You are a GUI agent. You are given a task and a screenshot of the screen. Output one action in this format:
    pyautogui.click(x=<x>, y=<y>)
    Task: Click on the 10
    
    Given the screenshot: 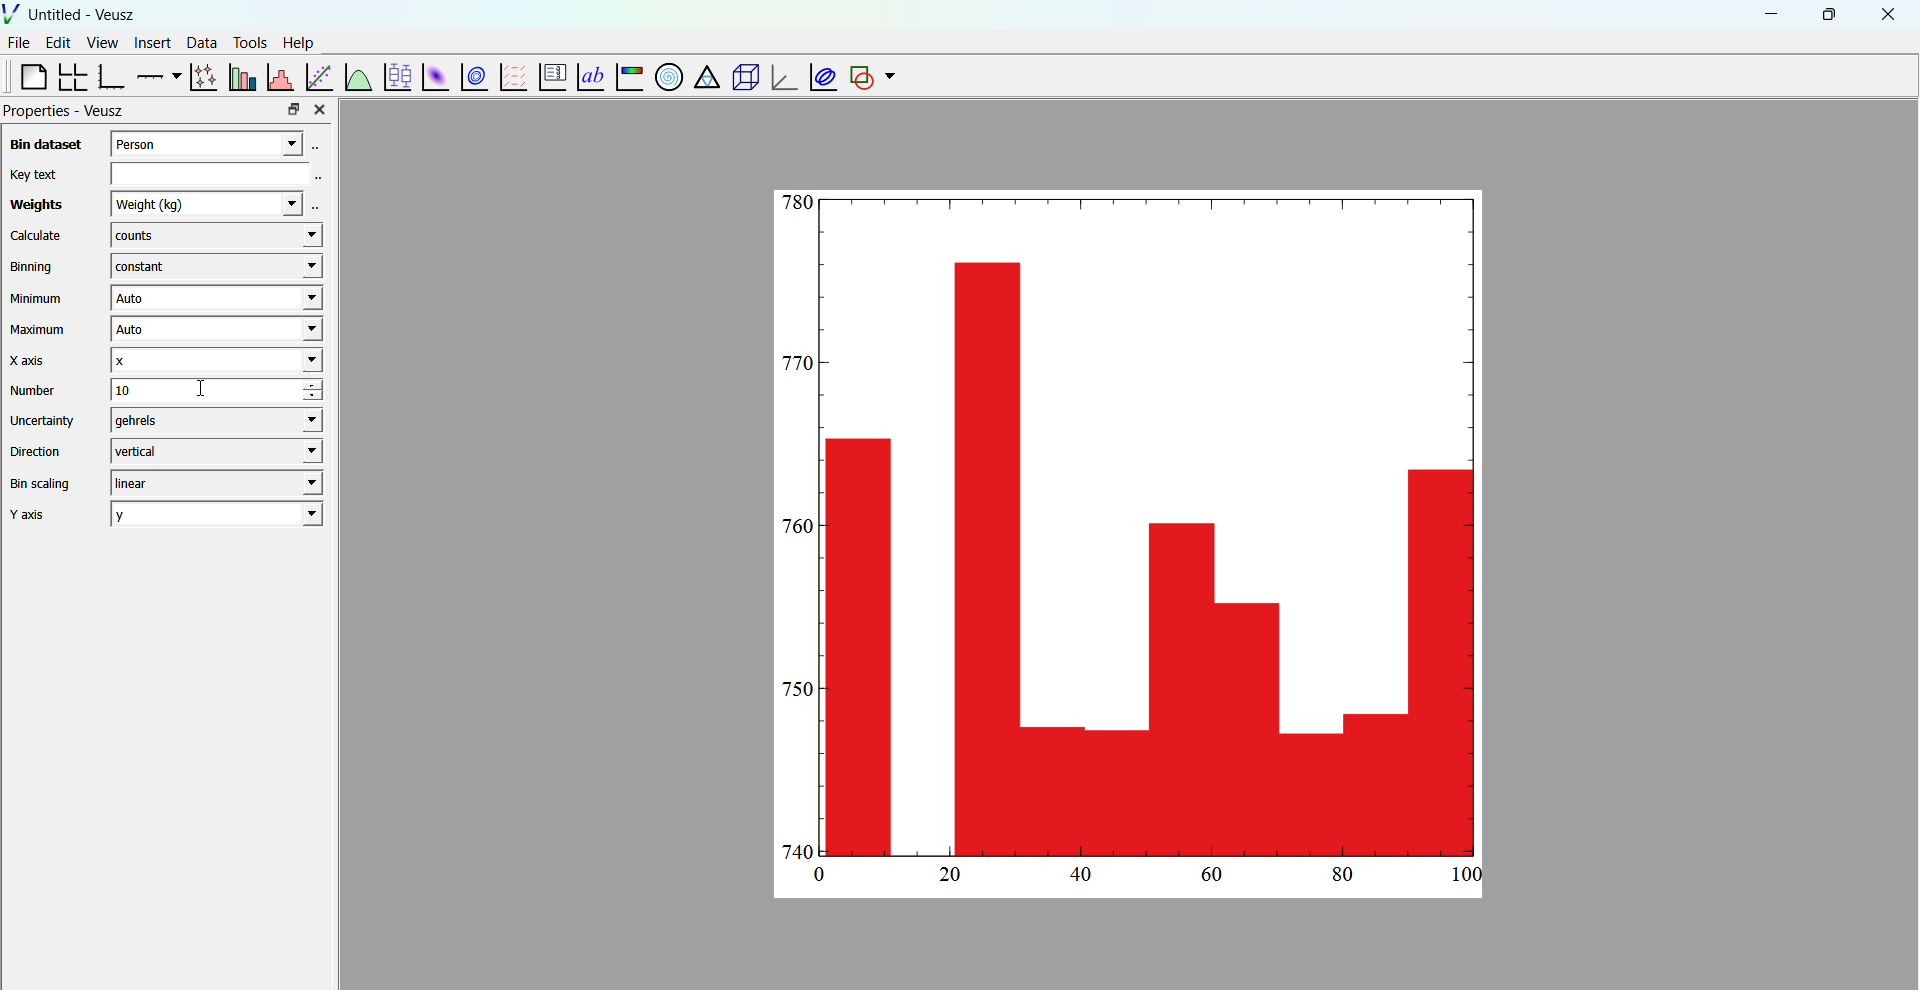 What is the action you would take?
    pyautogui.click(x=189, y=390)
    